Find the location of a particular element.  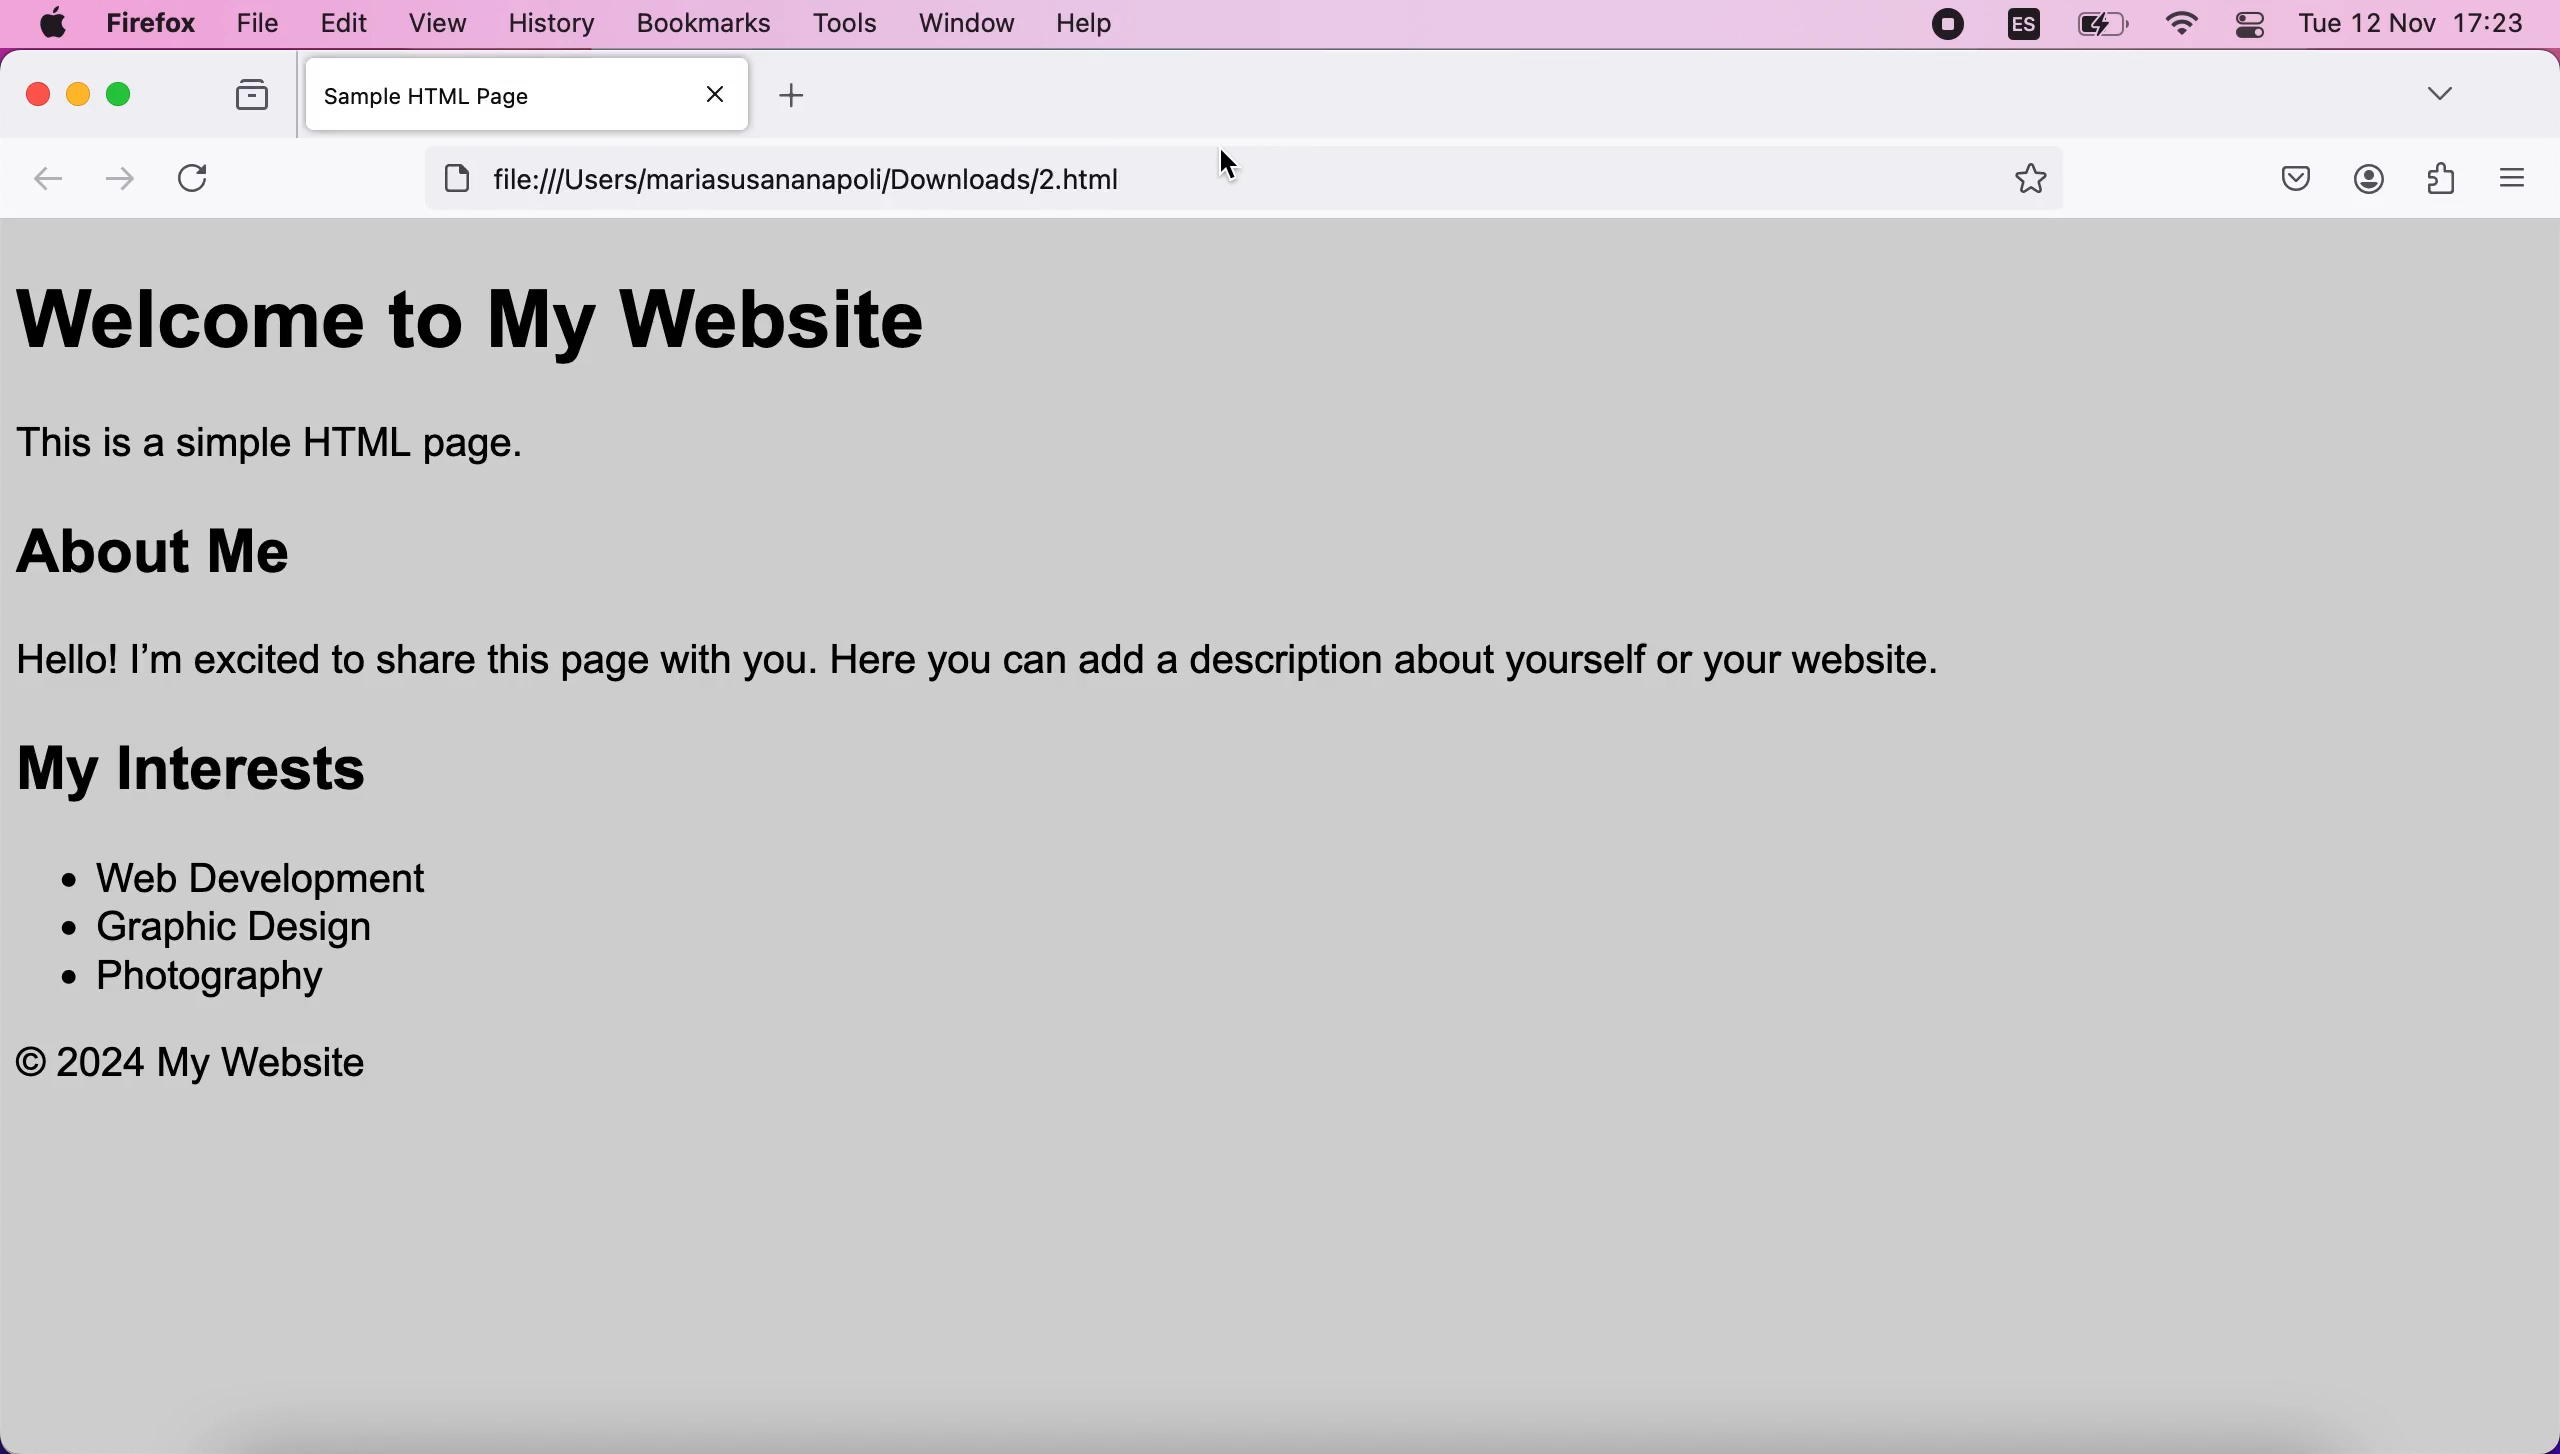

wifi is located at coordinates (2184, 29).